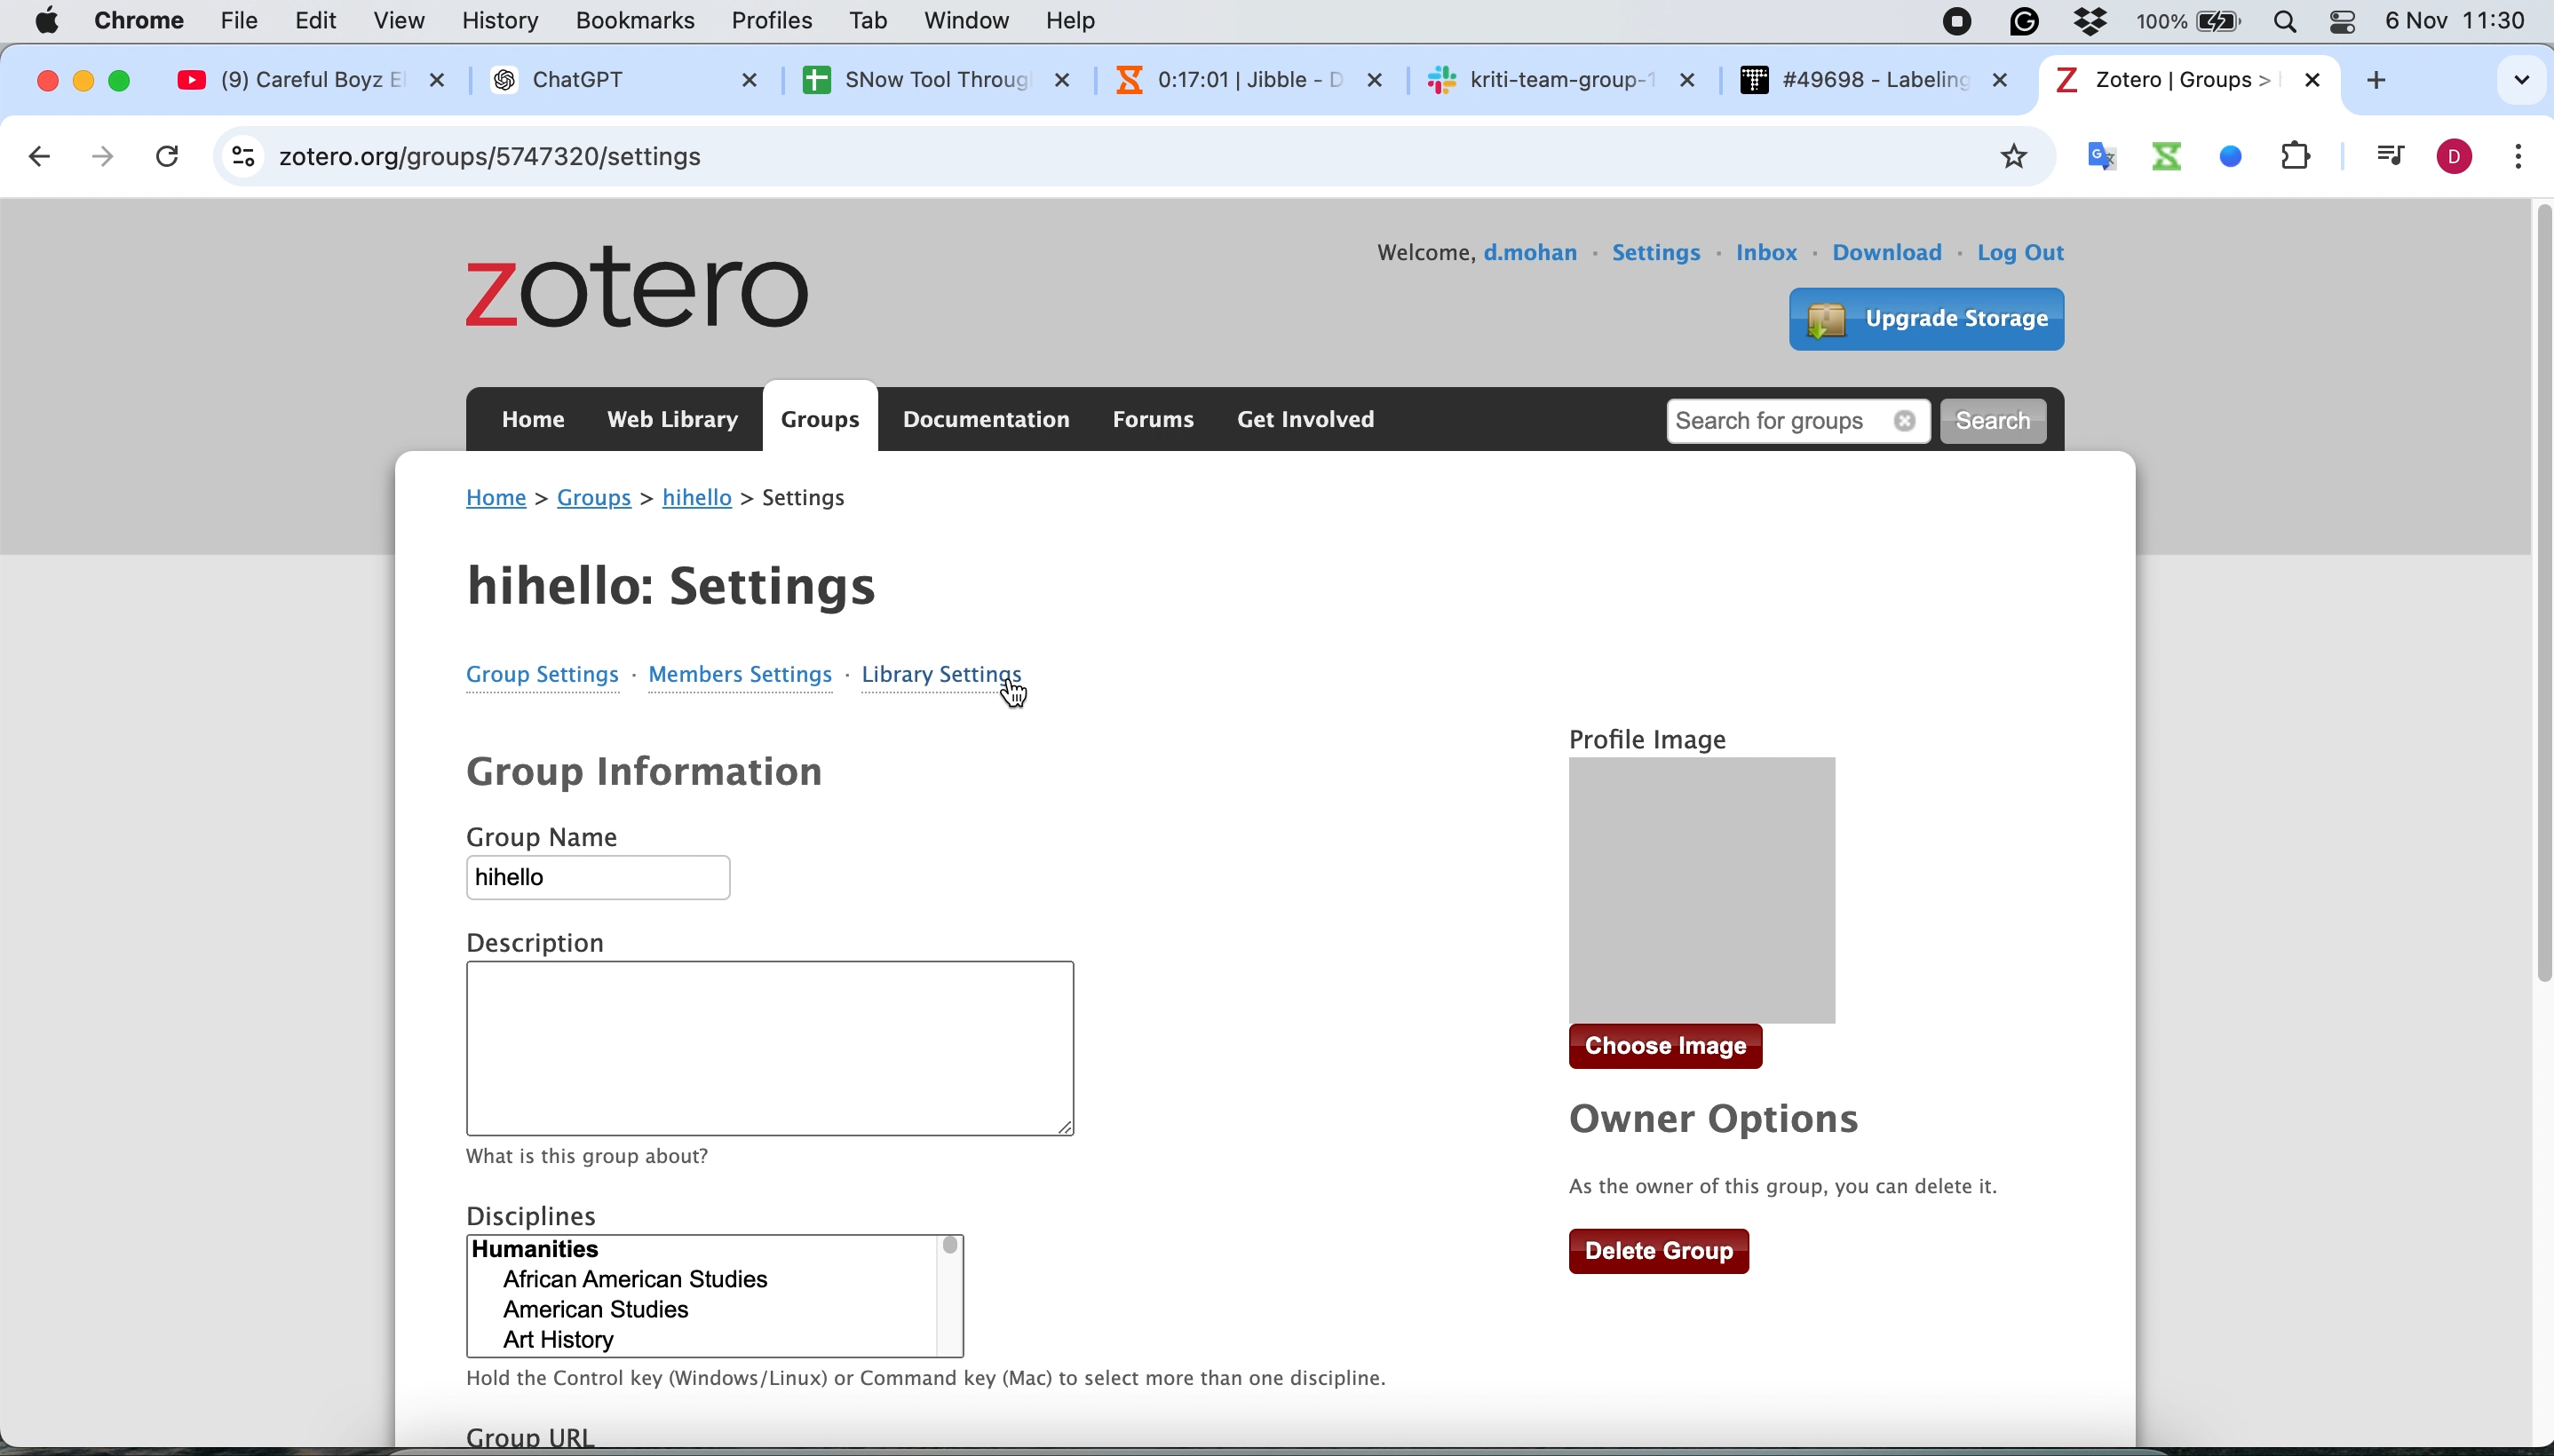  What do you see at coordinates (2339, 20) in the screenshot?
I see `Theme change` at bounding box center [2339, 20].